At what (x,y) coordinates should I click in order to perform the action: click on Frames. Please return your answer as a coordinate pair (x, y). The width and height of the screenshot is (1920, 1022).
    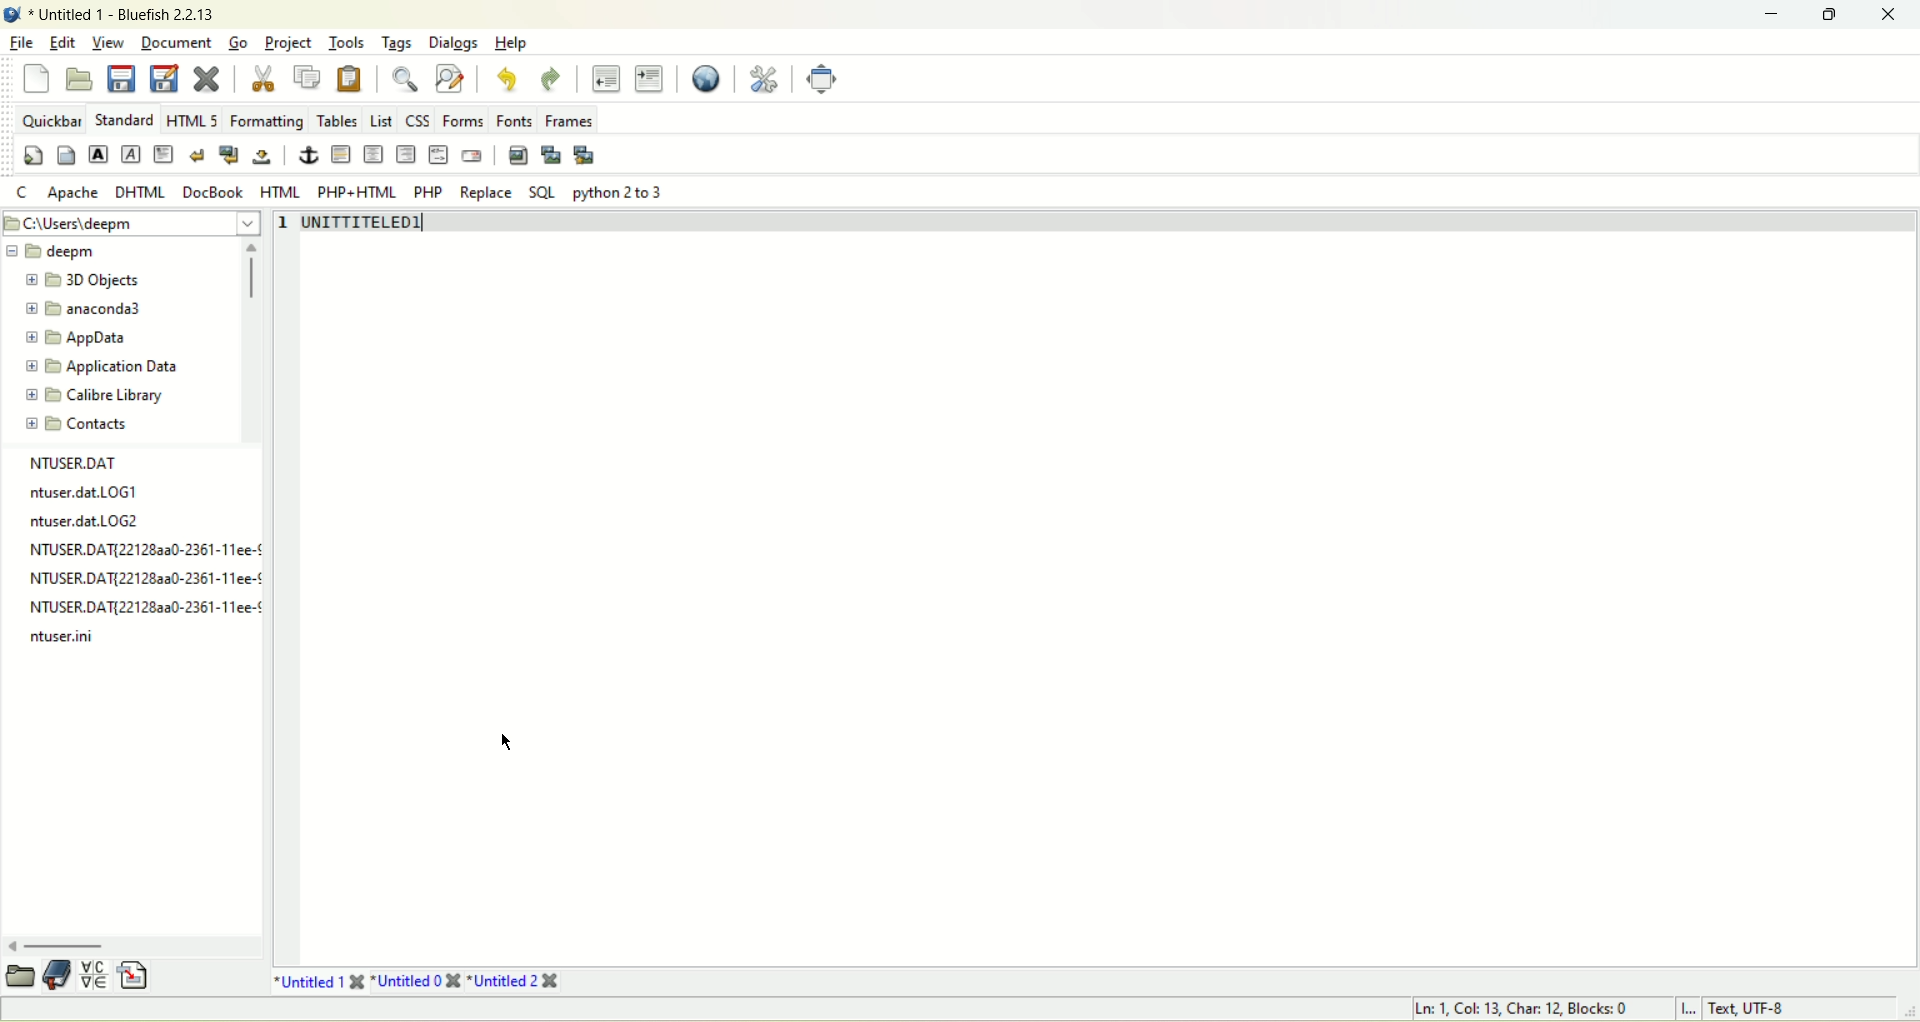
    Looking at the image, I should click on (574, 118).